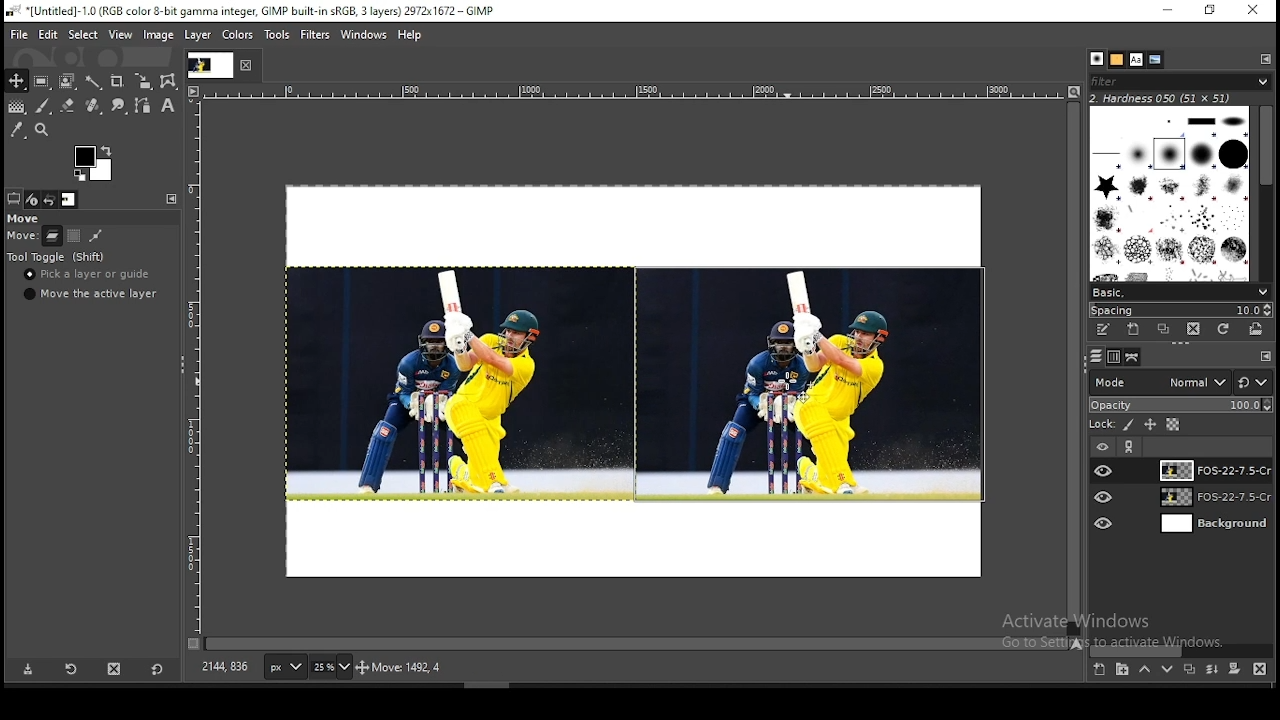  What do you see at coordinates (169, 198) in the screenshot?
I see `tool` at bounding box center [169, 198].